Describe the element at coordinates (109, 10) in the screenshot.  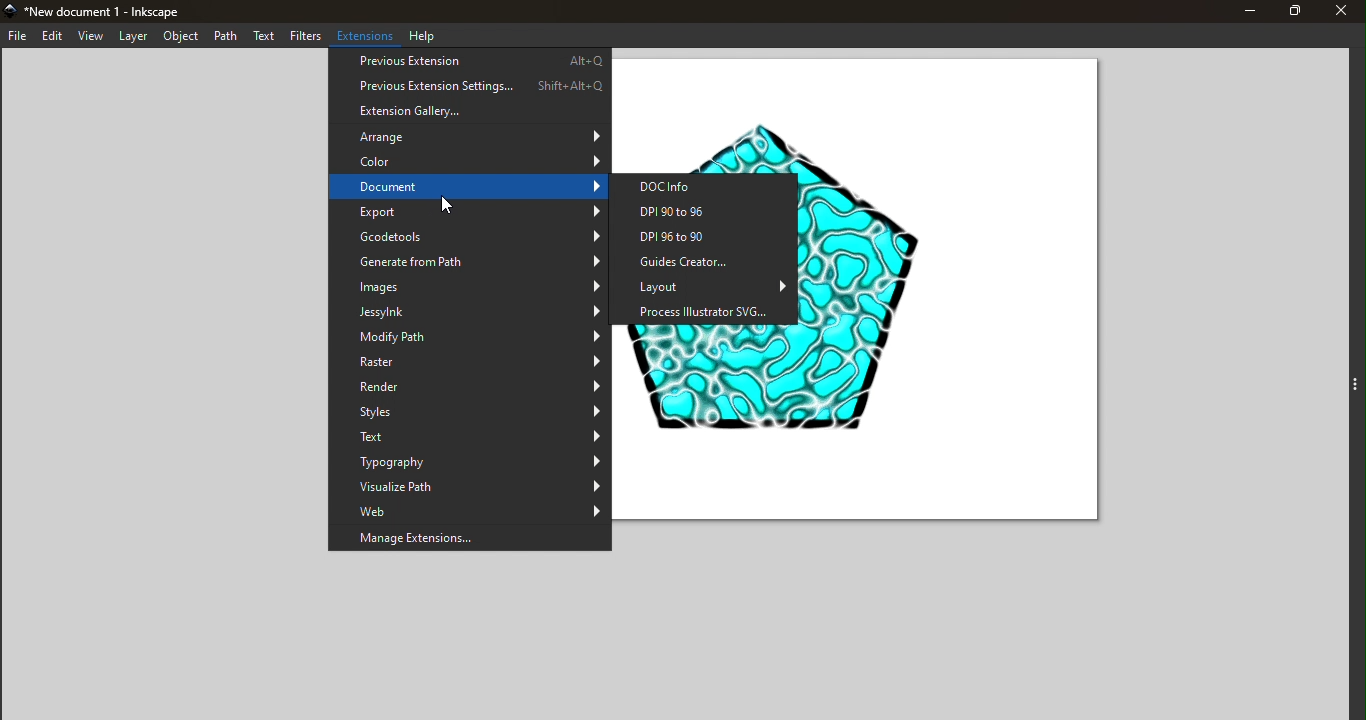
I see `New document 1 - Inkscape` at that location.